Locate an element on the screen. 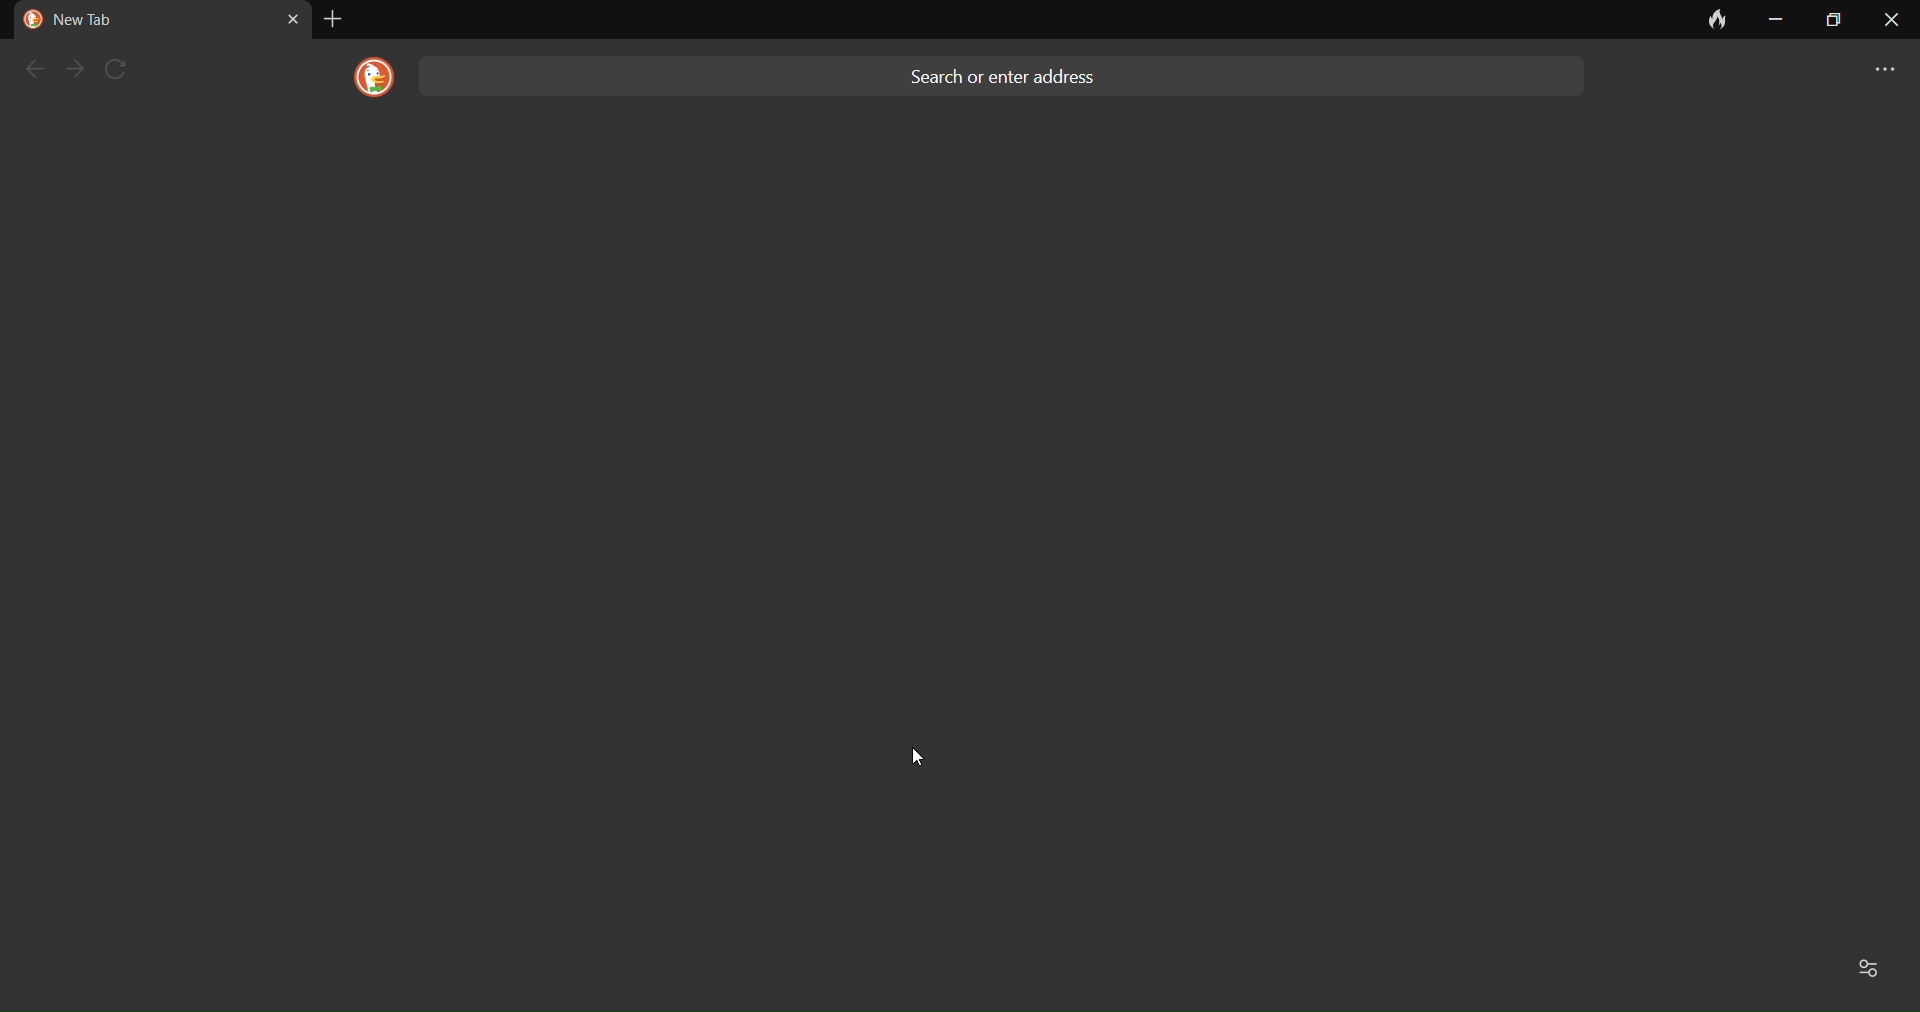  close is located at coordinates (1891, 25).